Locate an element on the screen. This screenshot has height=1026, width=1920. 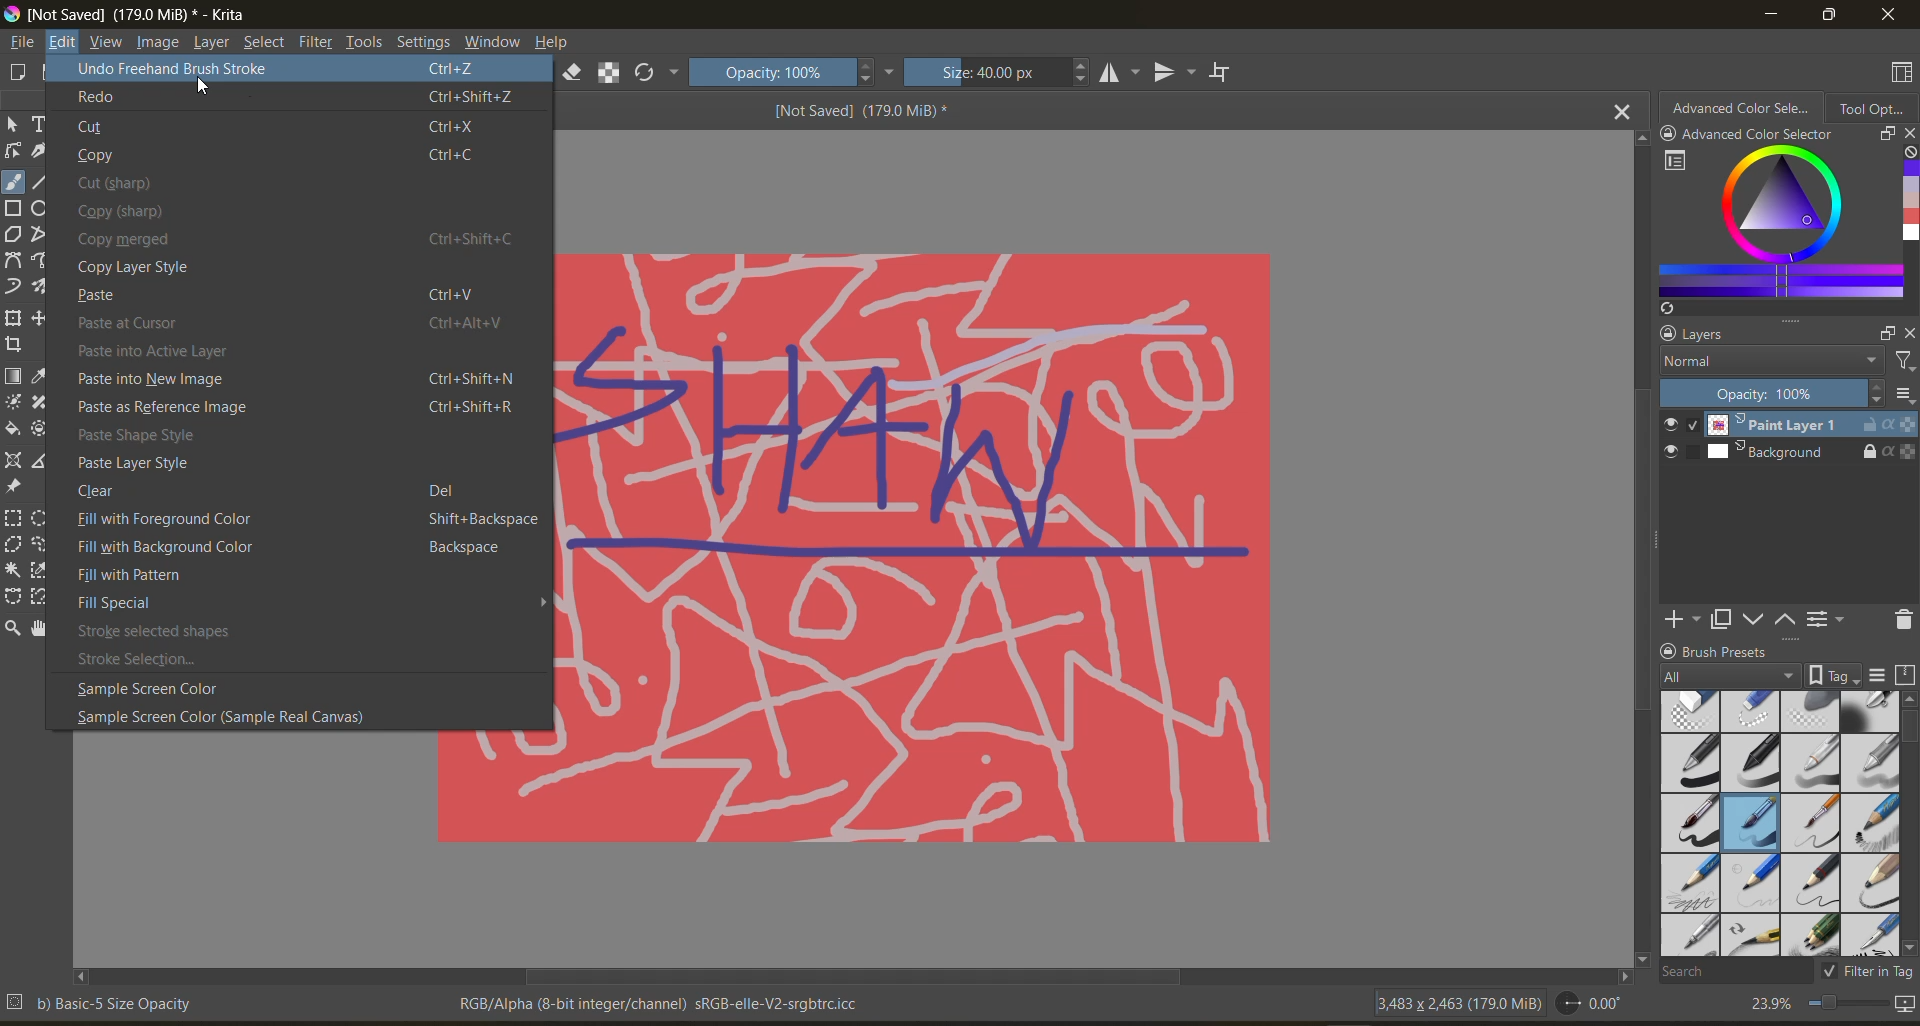
smart patch tool is located at coordinates (41, 402).